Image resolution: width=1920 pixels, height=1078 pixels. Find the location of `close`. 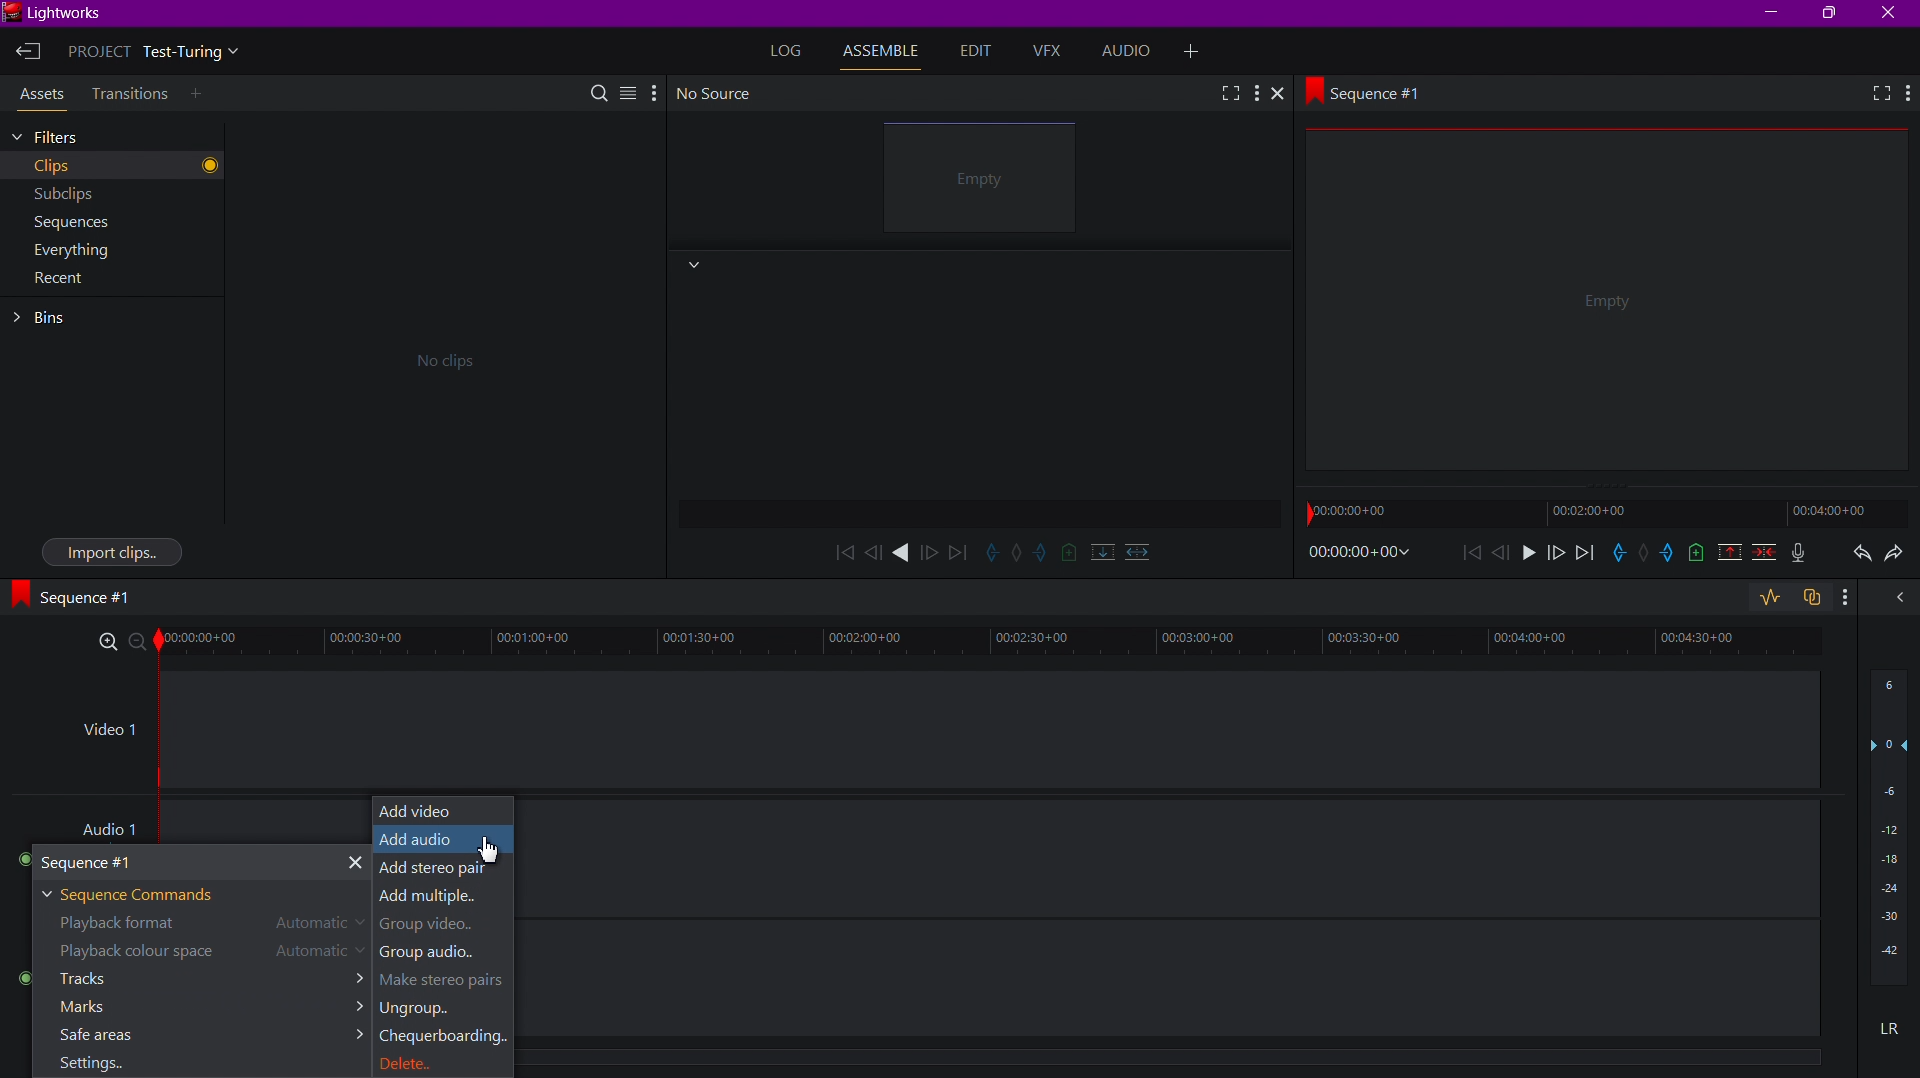

close is located at coordinates (1895, 604).